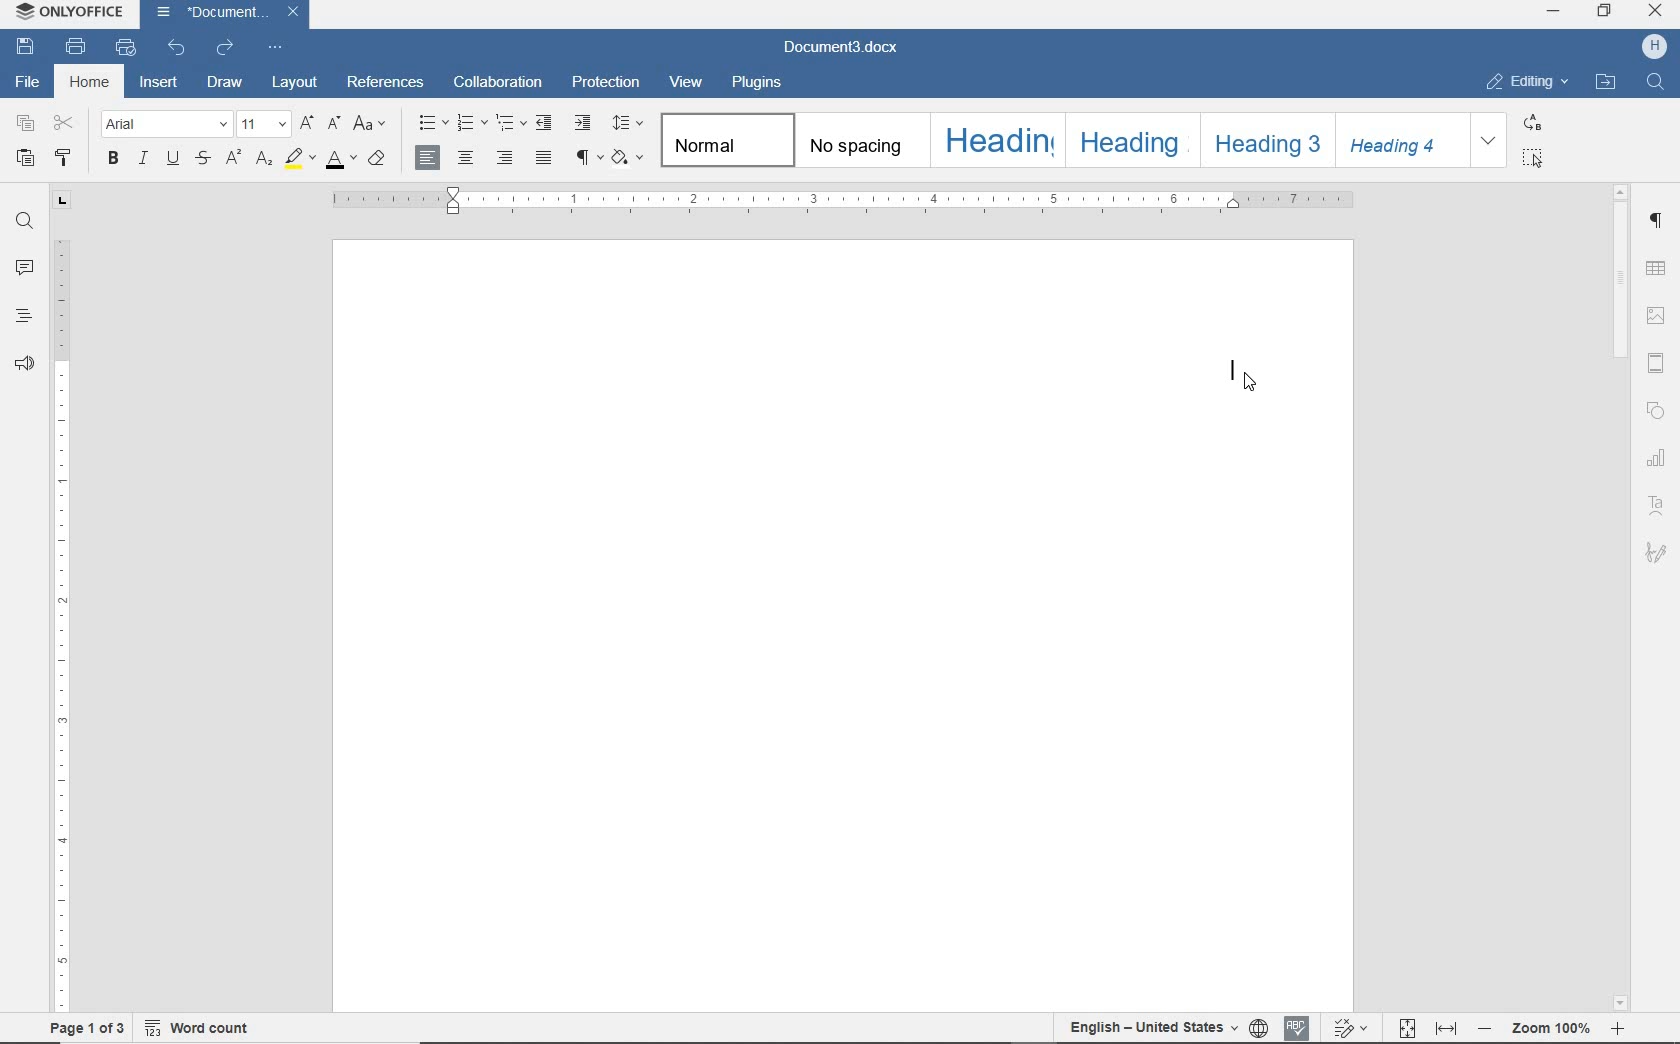 This screenshot has width=1680, height=1044. Describe the element at coordinates (1656, 14) in the screenshot. I see `CLOSE` at that location.